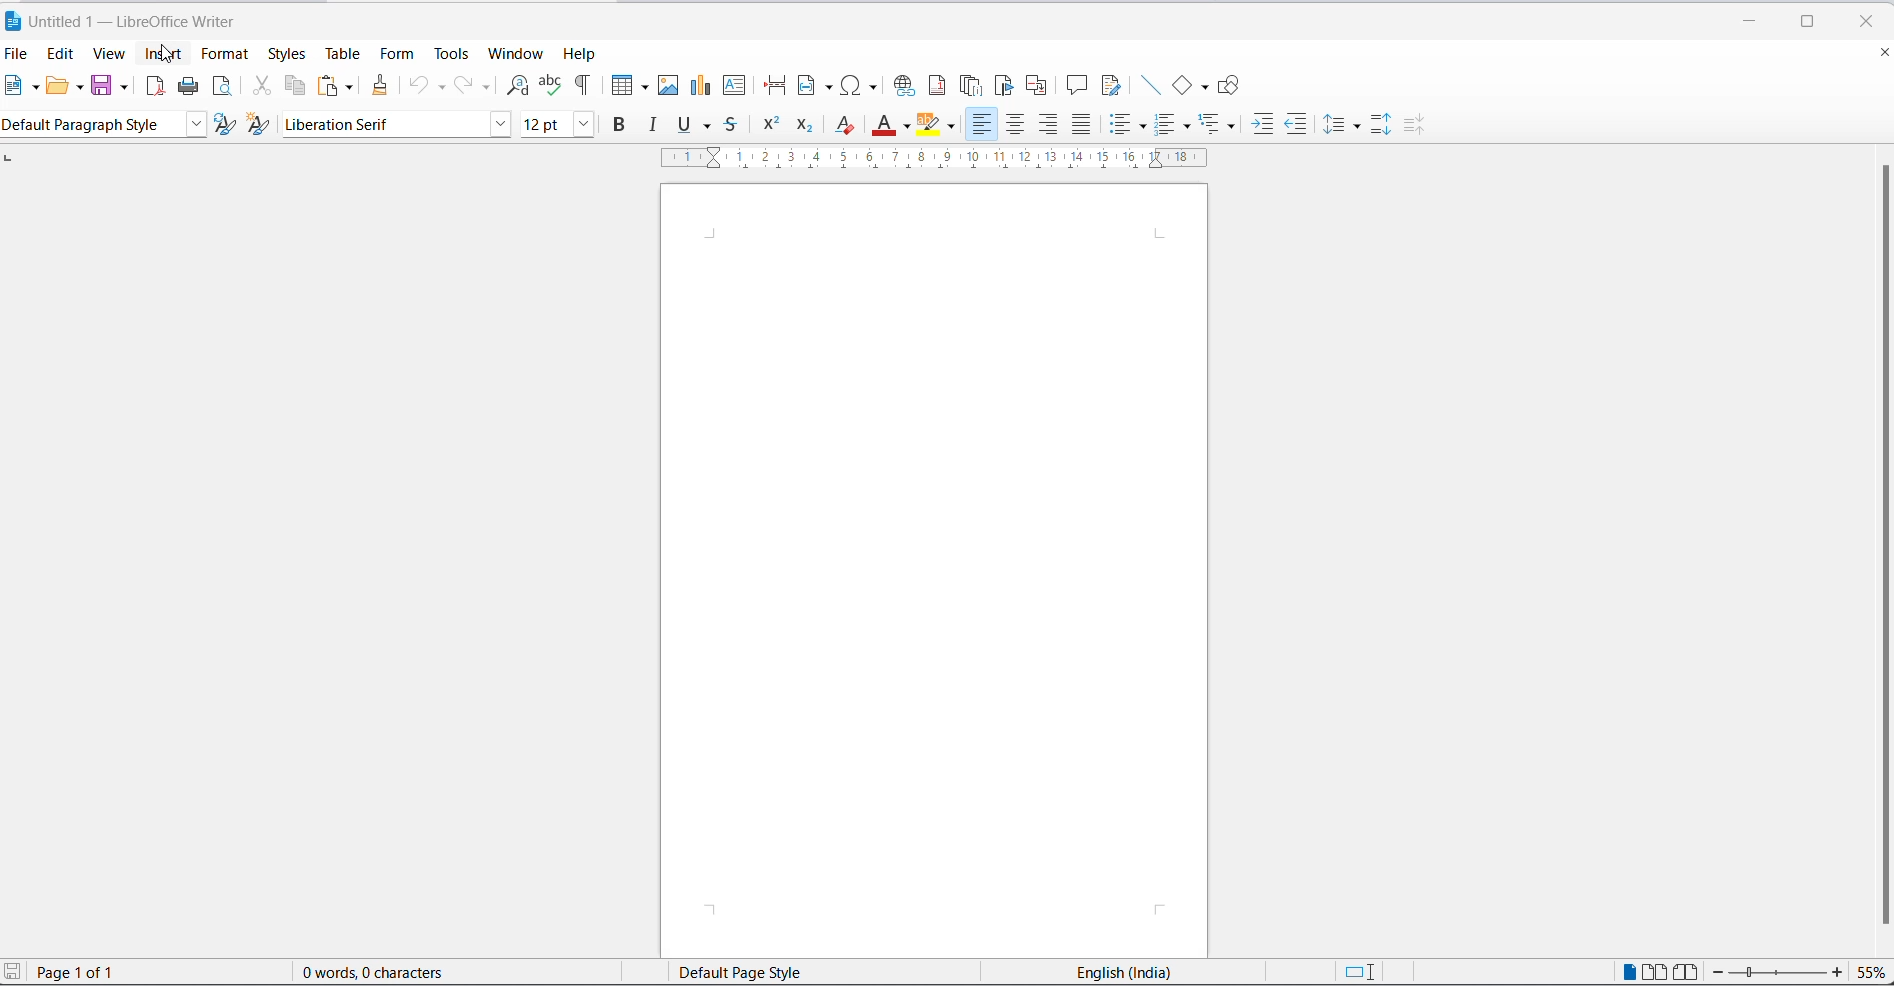 This screenshot has height=986, width=1894. What do you see at coordinates (152, 86) in the screenshot?
I see `export as pdf` at bounding box center [152, 86].